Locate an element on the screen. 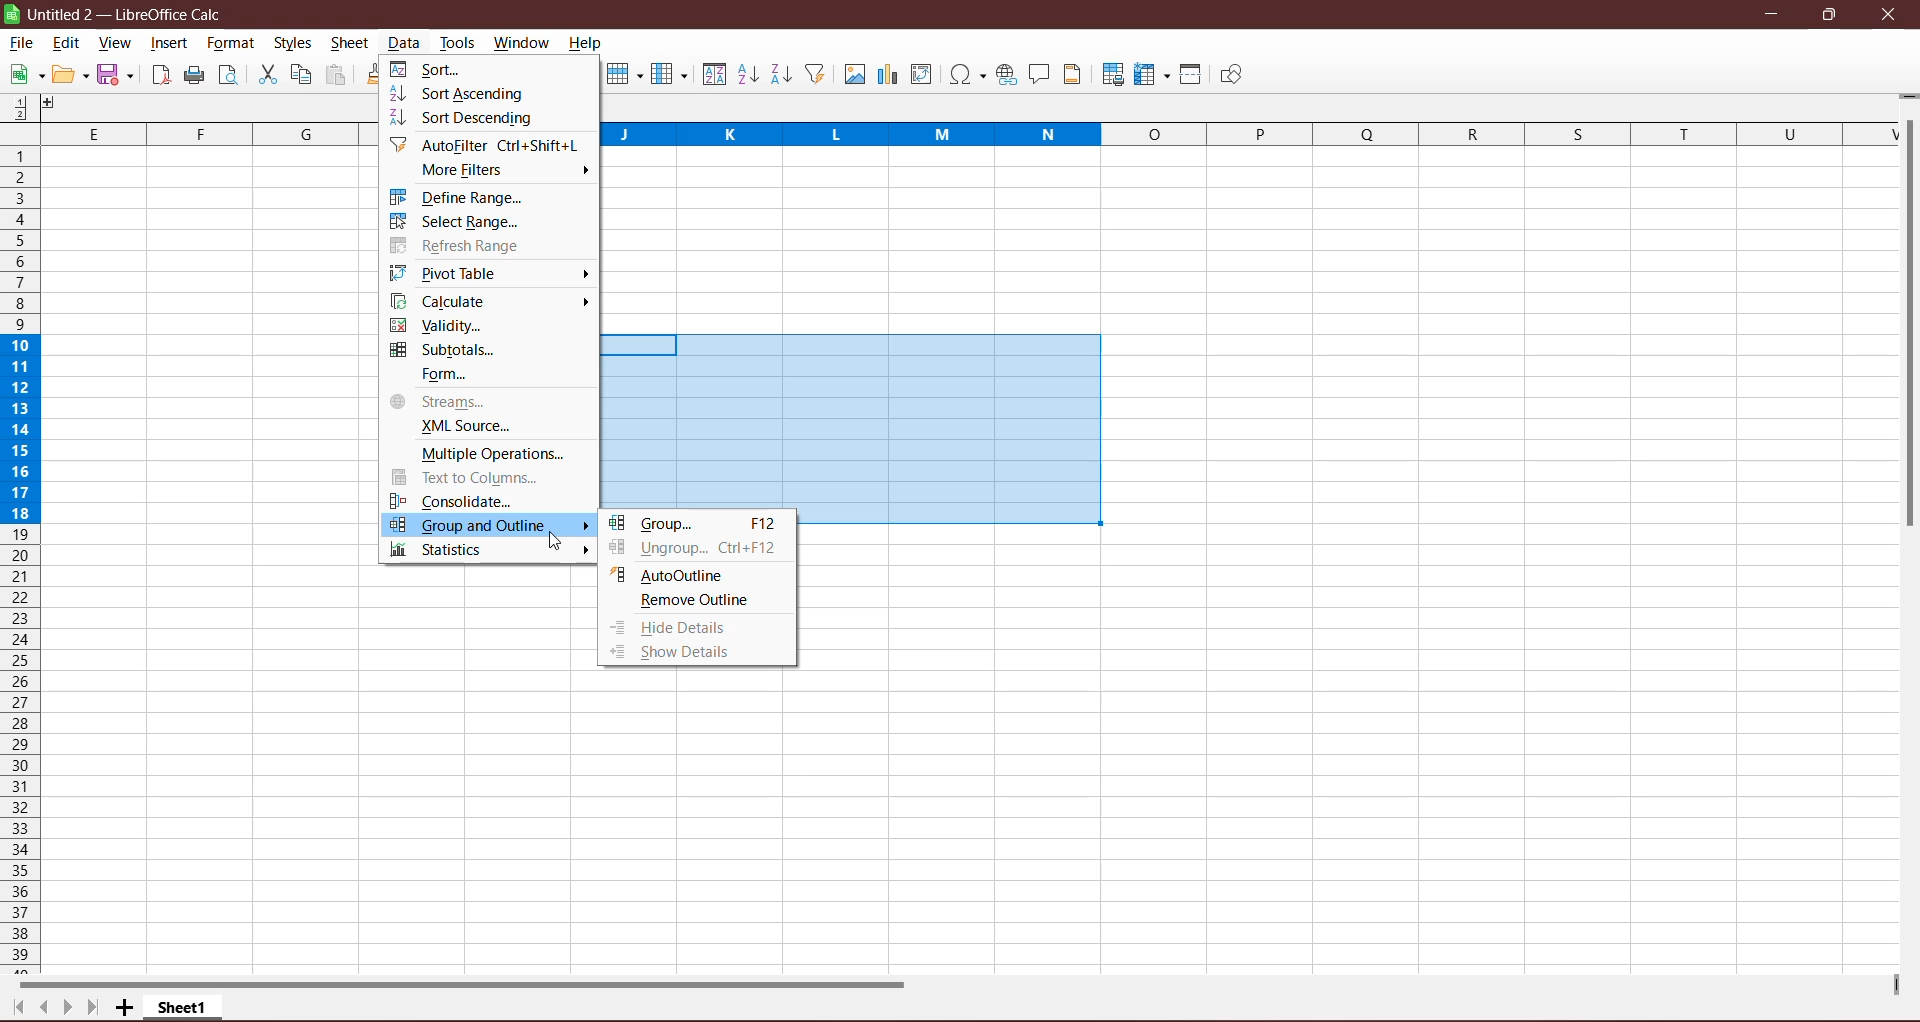 This screenshot has width=1920, height=1022. Select Range is located at coordinates (457, 222).